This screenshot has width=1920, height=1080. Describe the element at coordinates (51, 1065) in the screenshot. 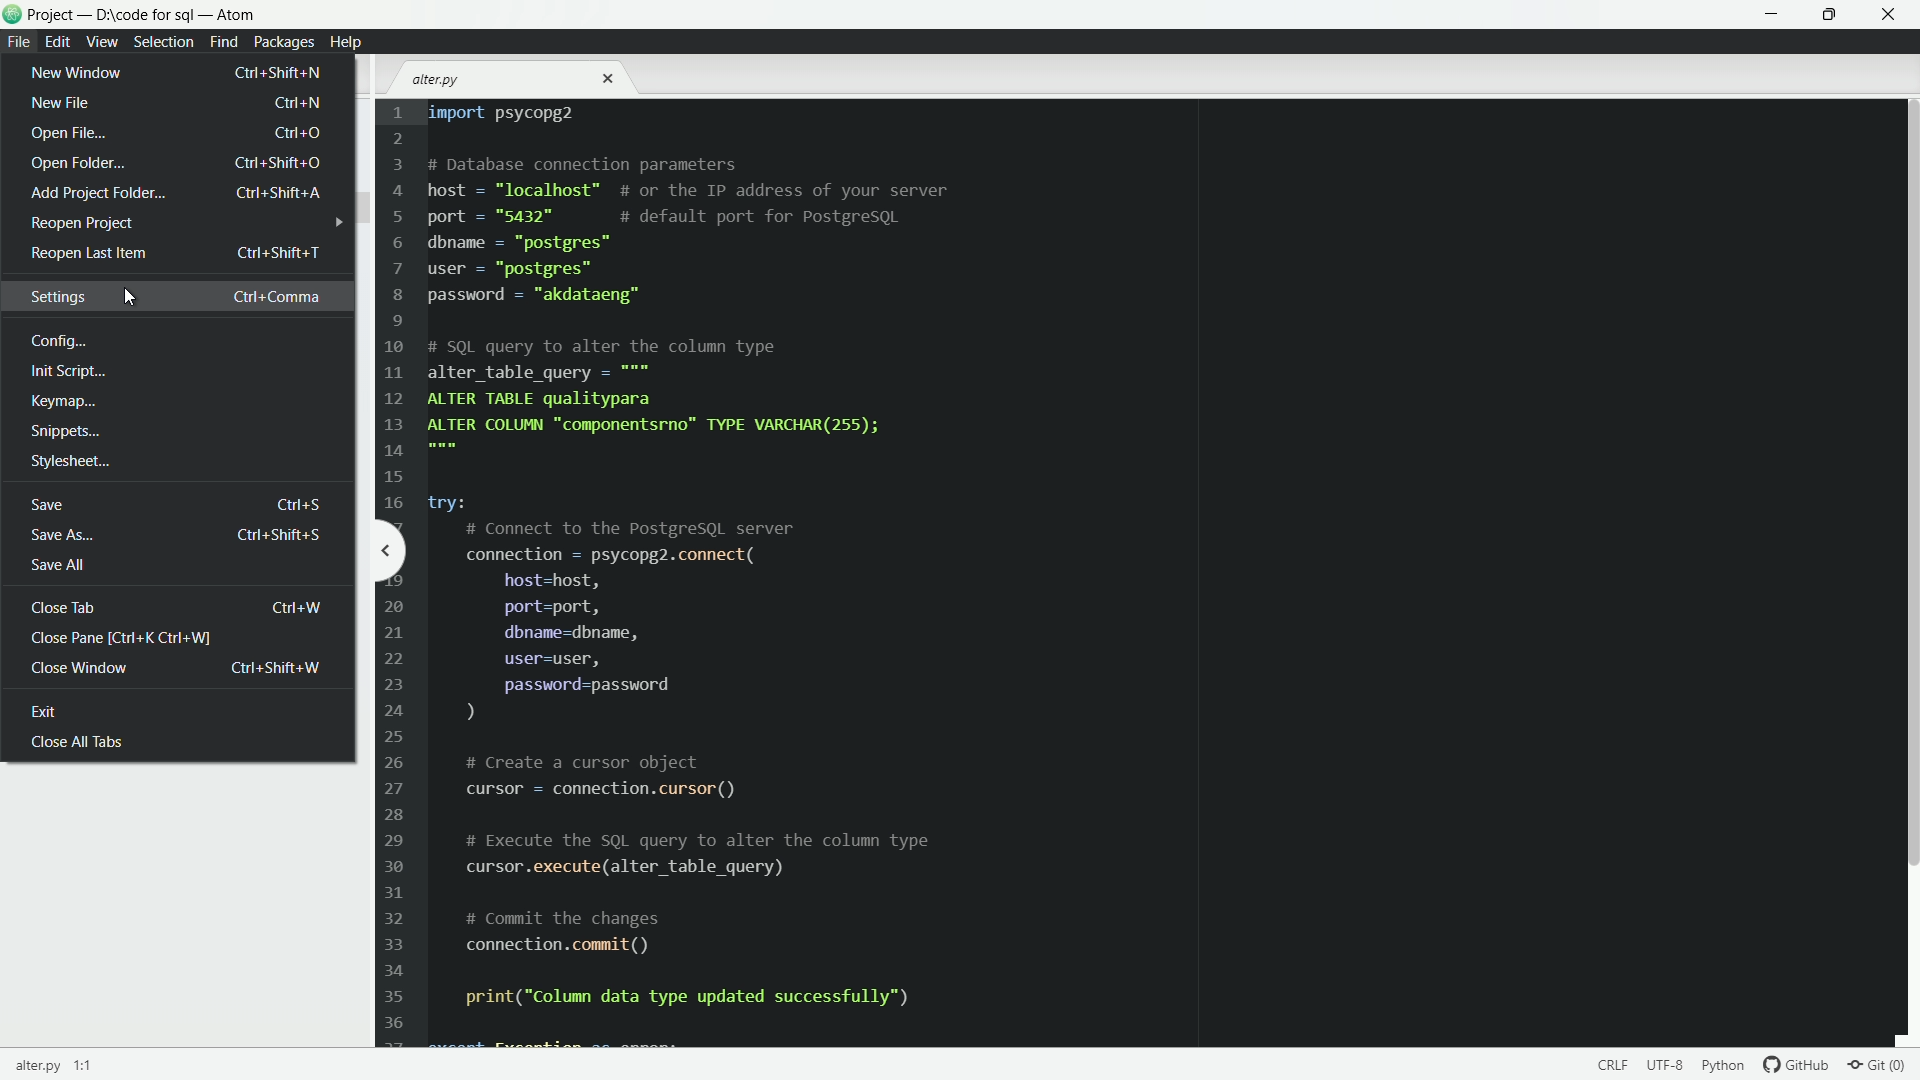

I see `current file name` at that location.